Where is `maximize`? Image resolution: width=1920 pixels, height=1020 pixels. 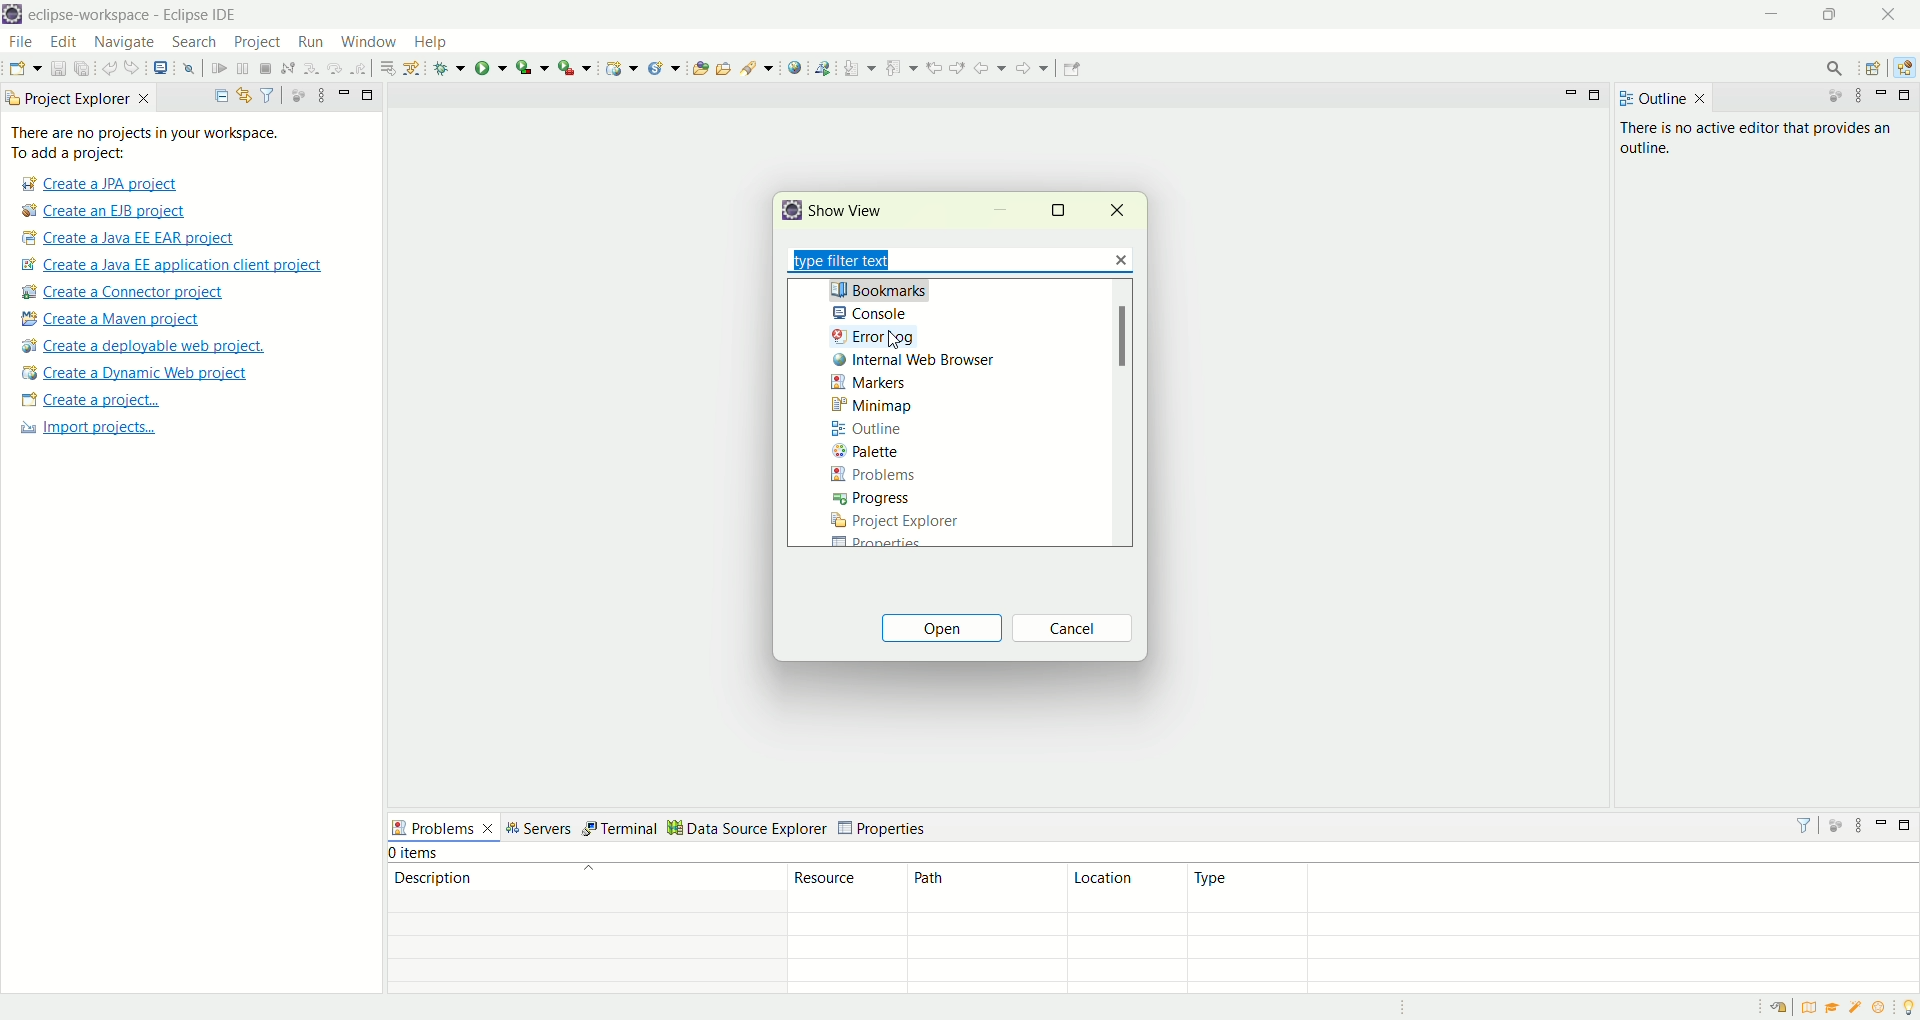 maximize is located at coordinates (1906, 97).